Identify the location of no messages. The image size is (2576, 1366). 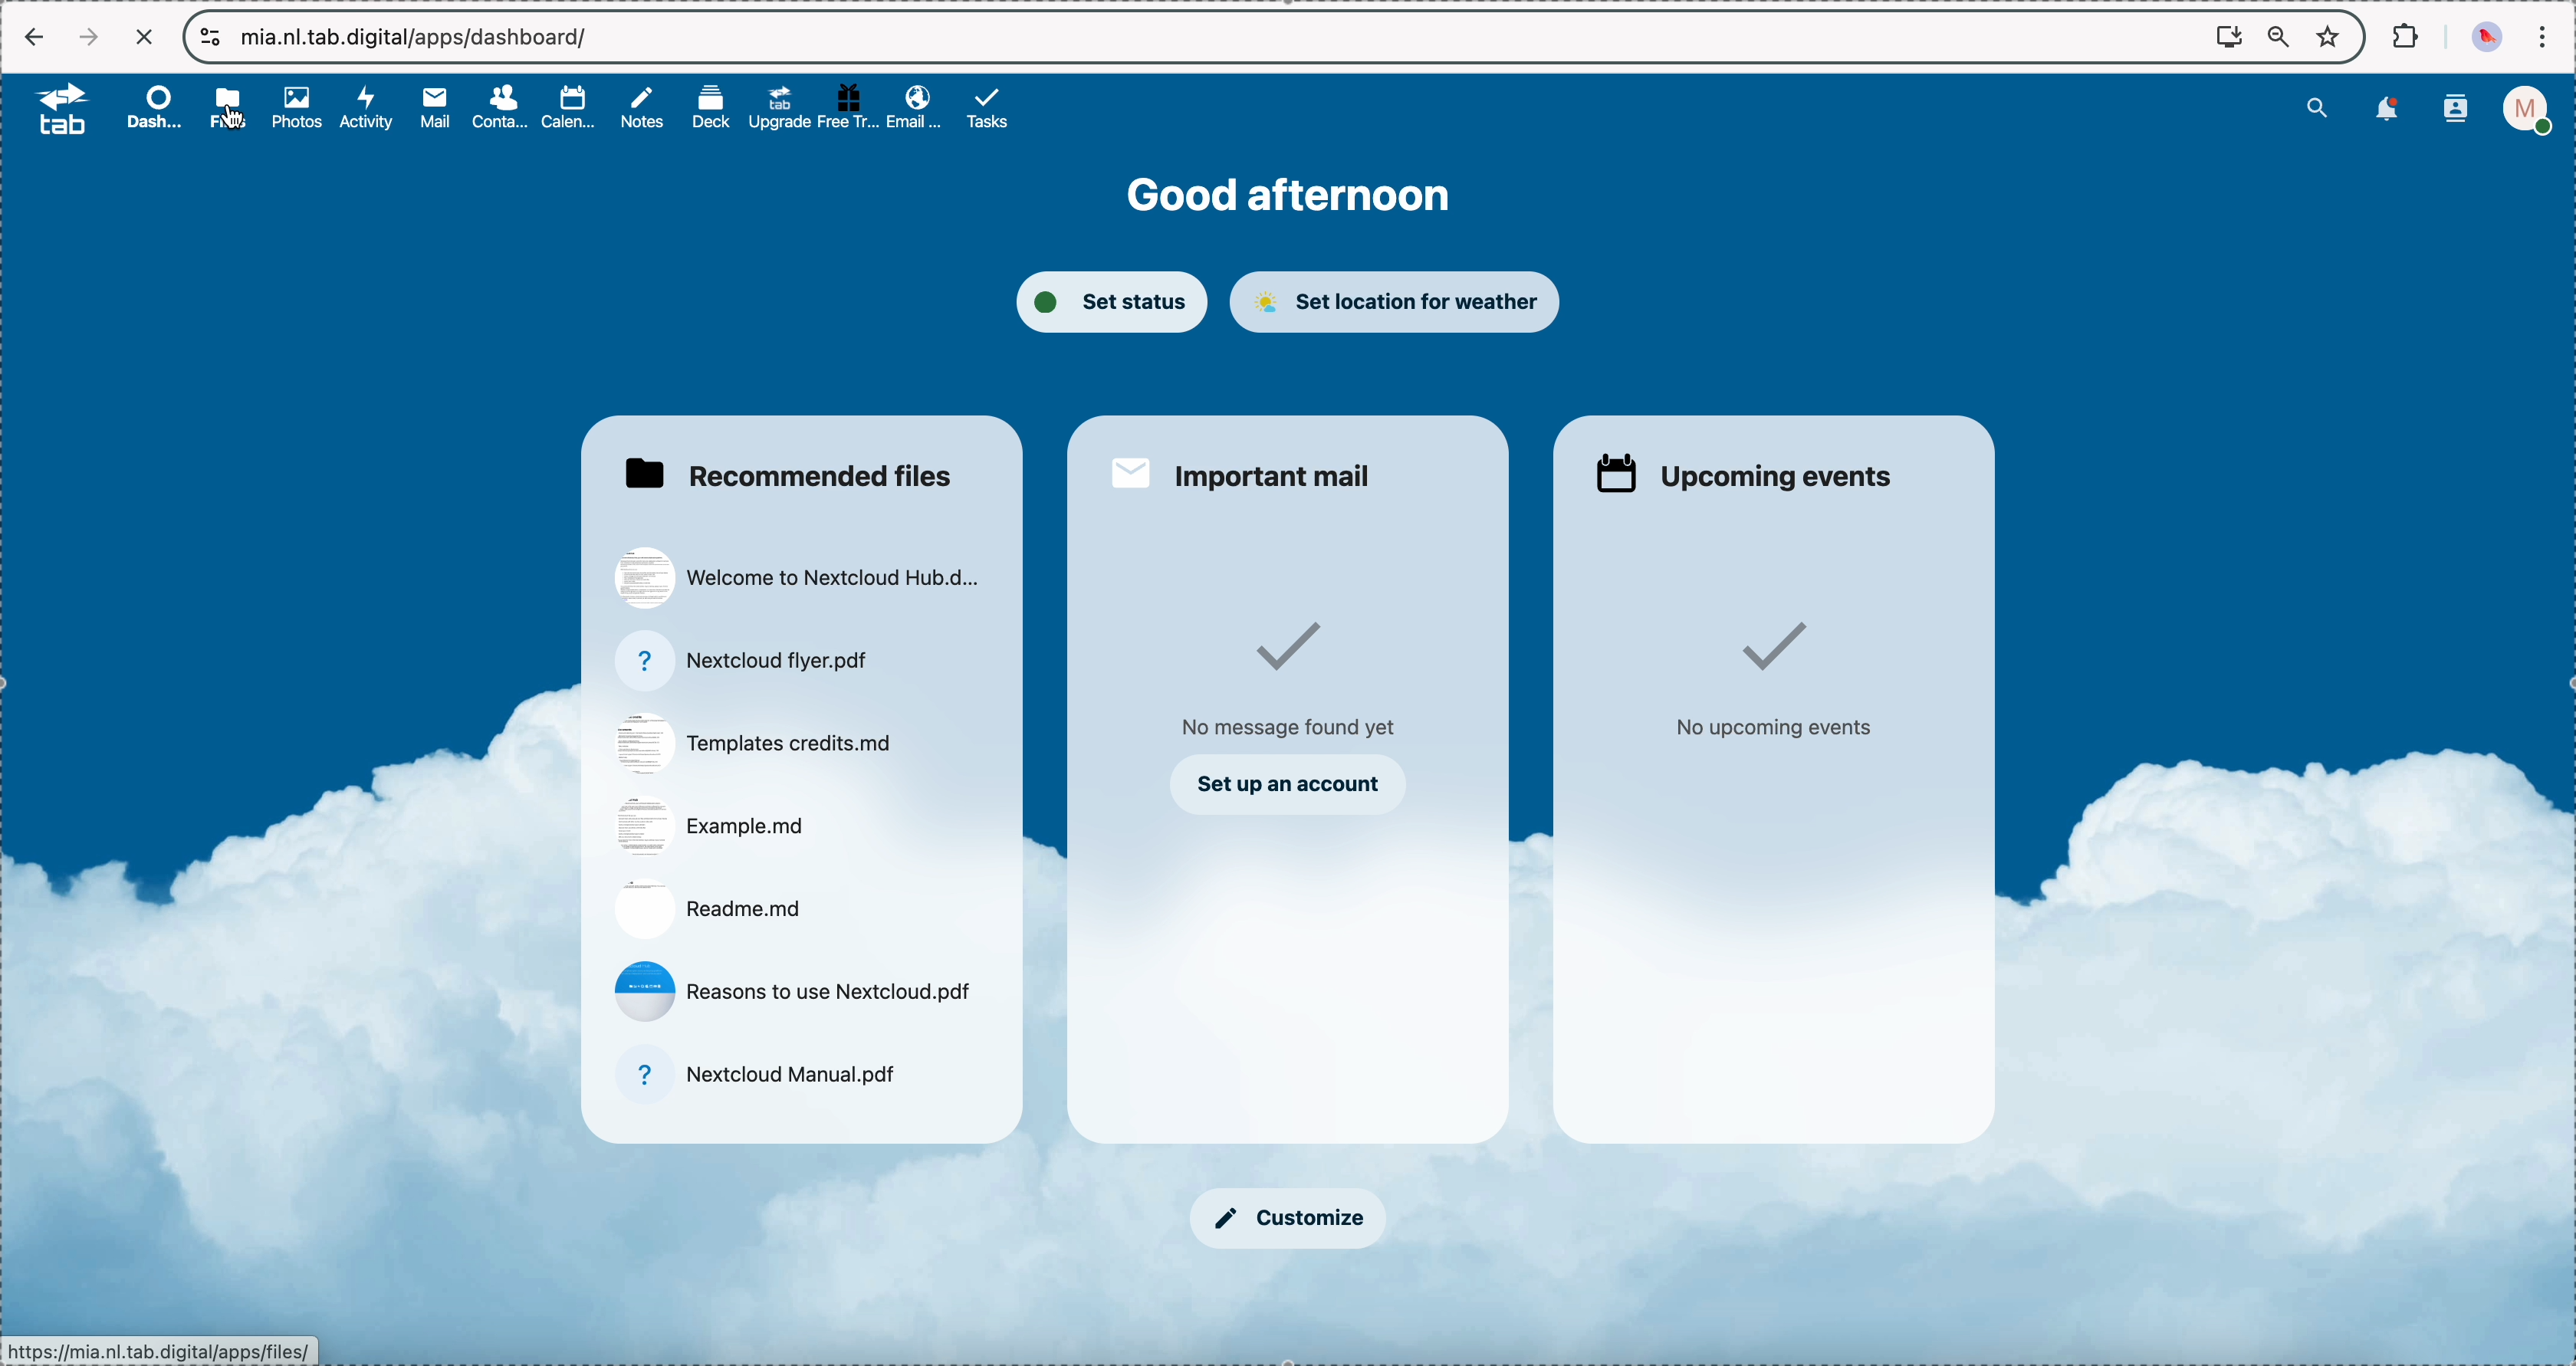
(1289, 680).